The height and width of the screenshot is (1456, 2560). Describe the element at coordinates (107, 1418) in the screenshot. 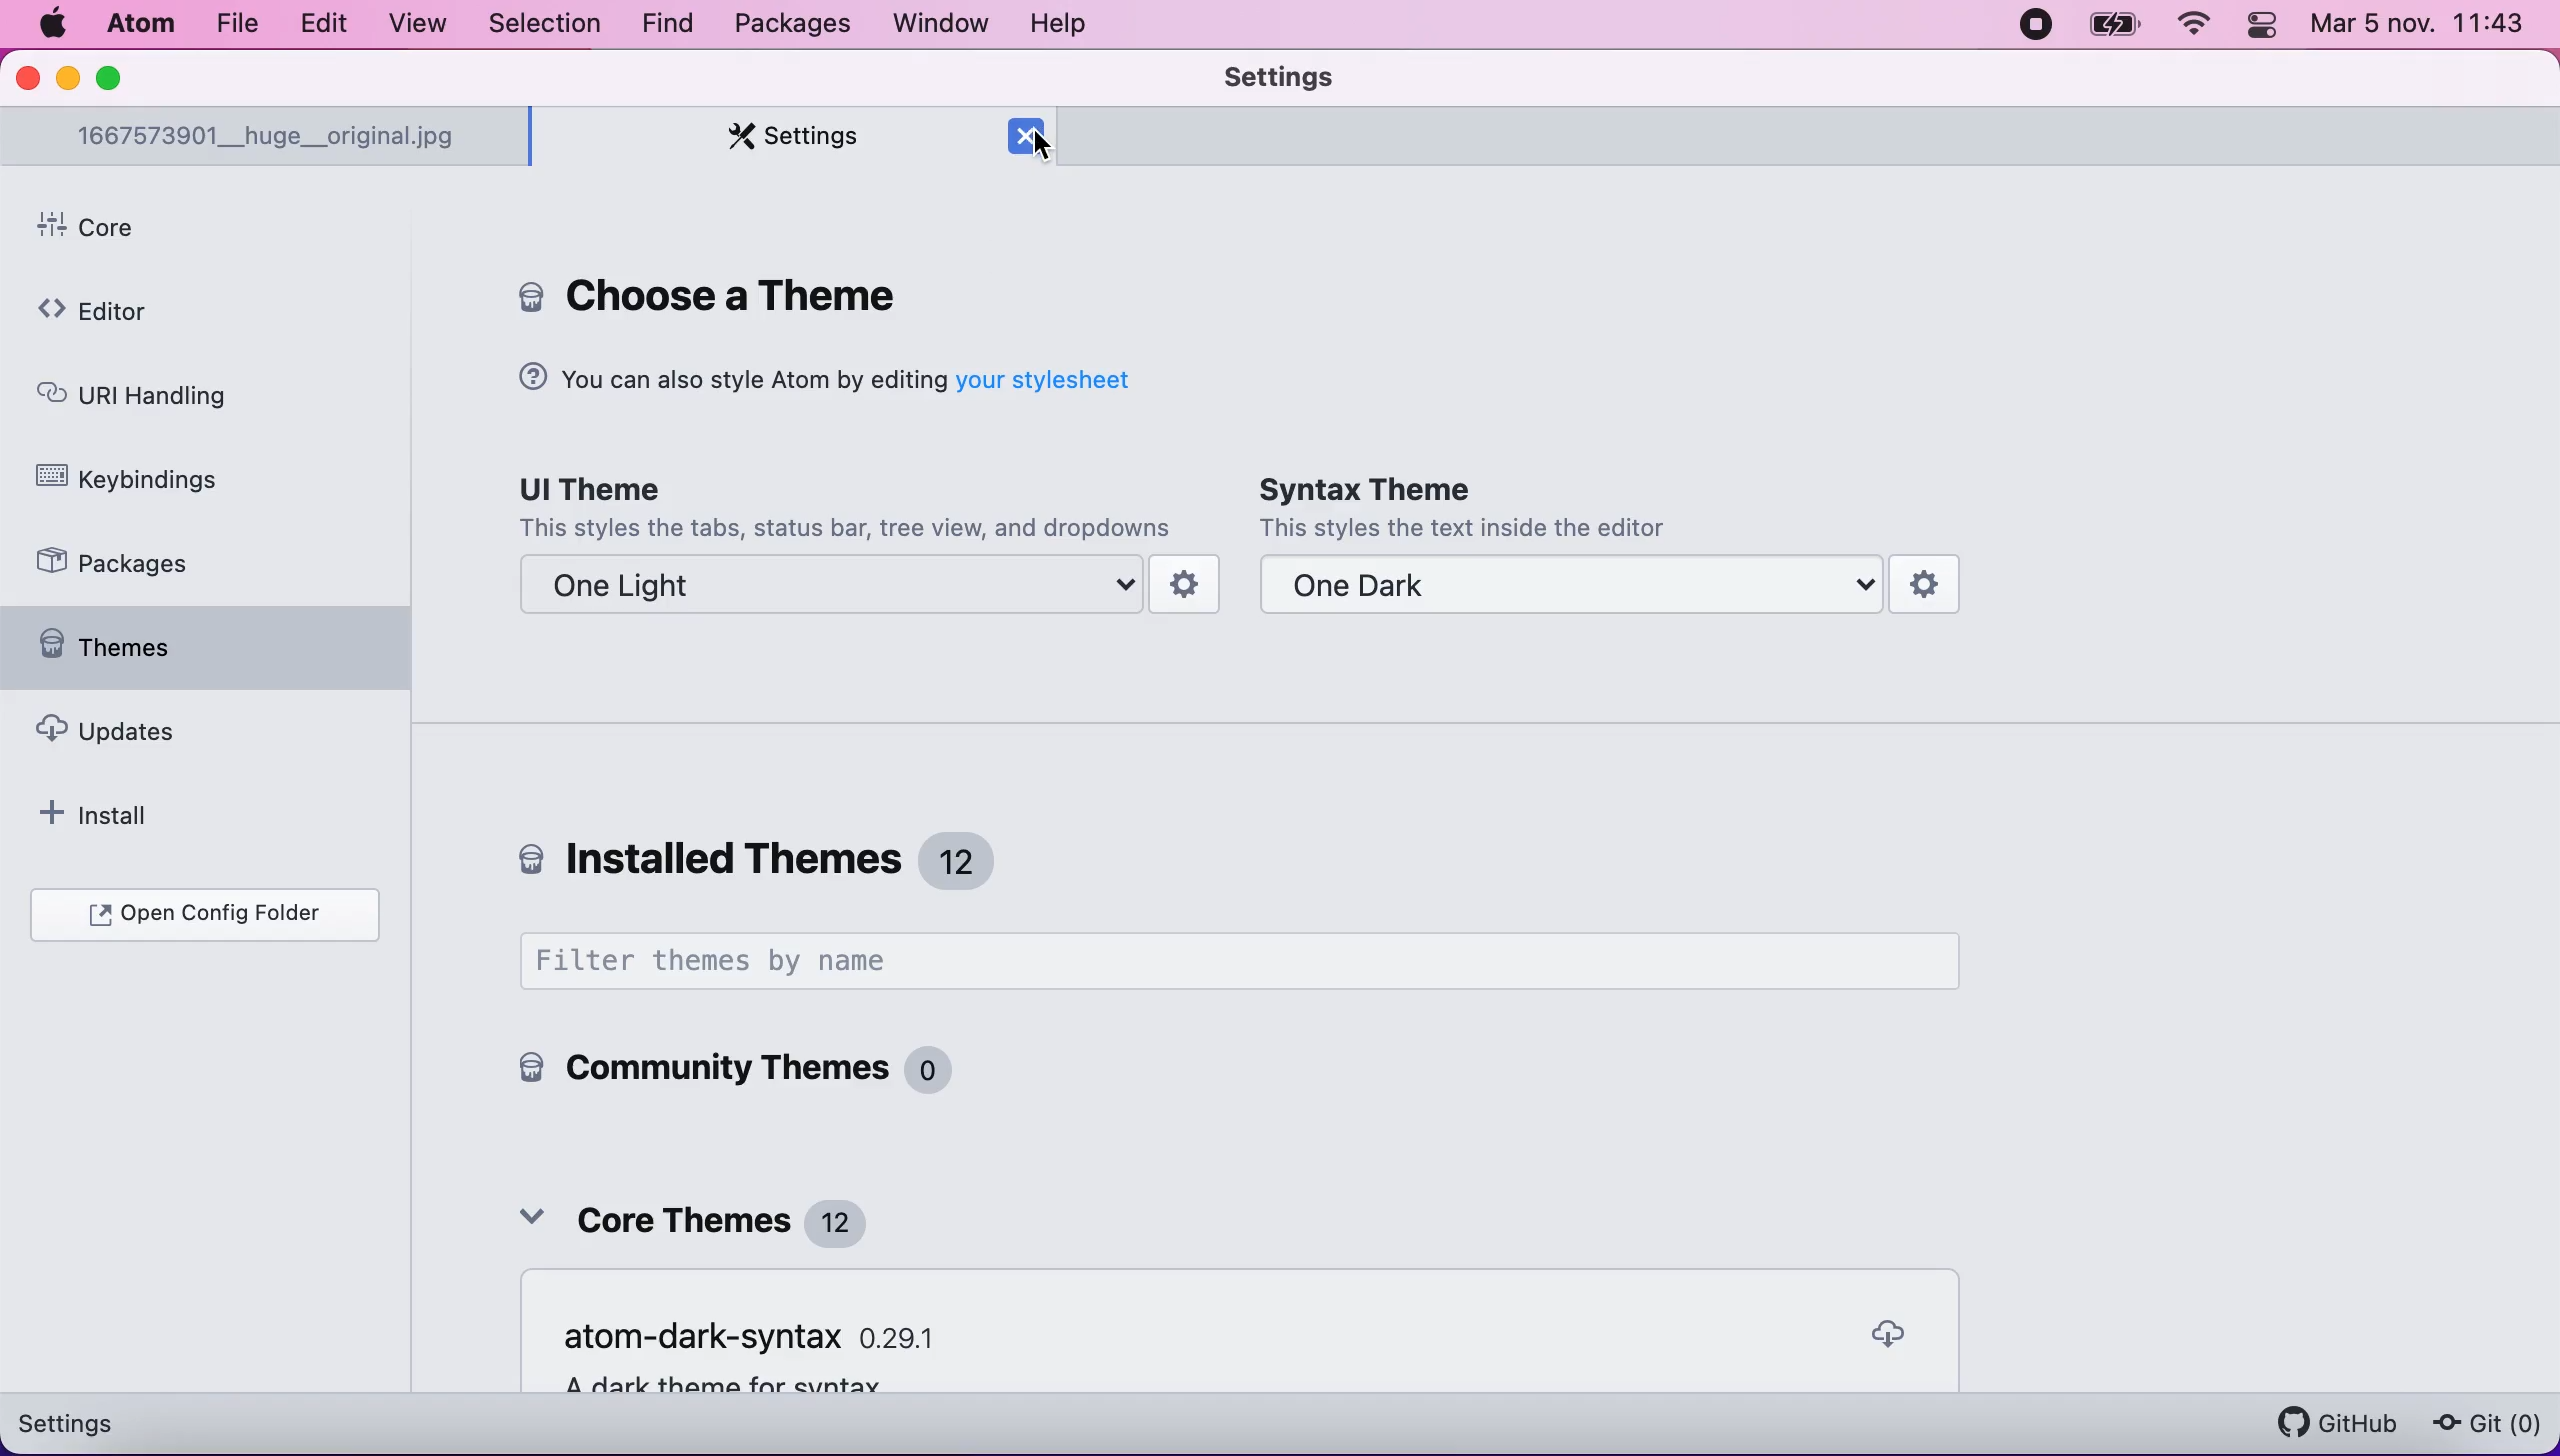

I see `settings` at that location.